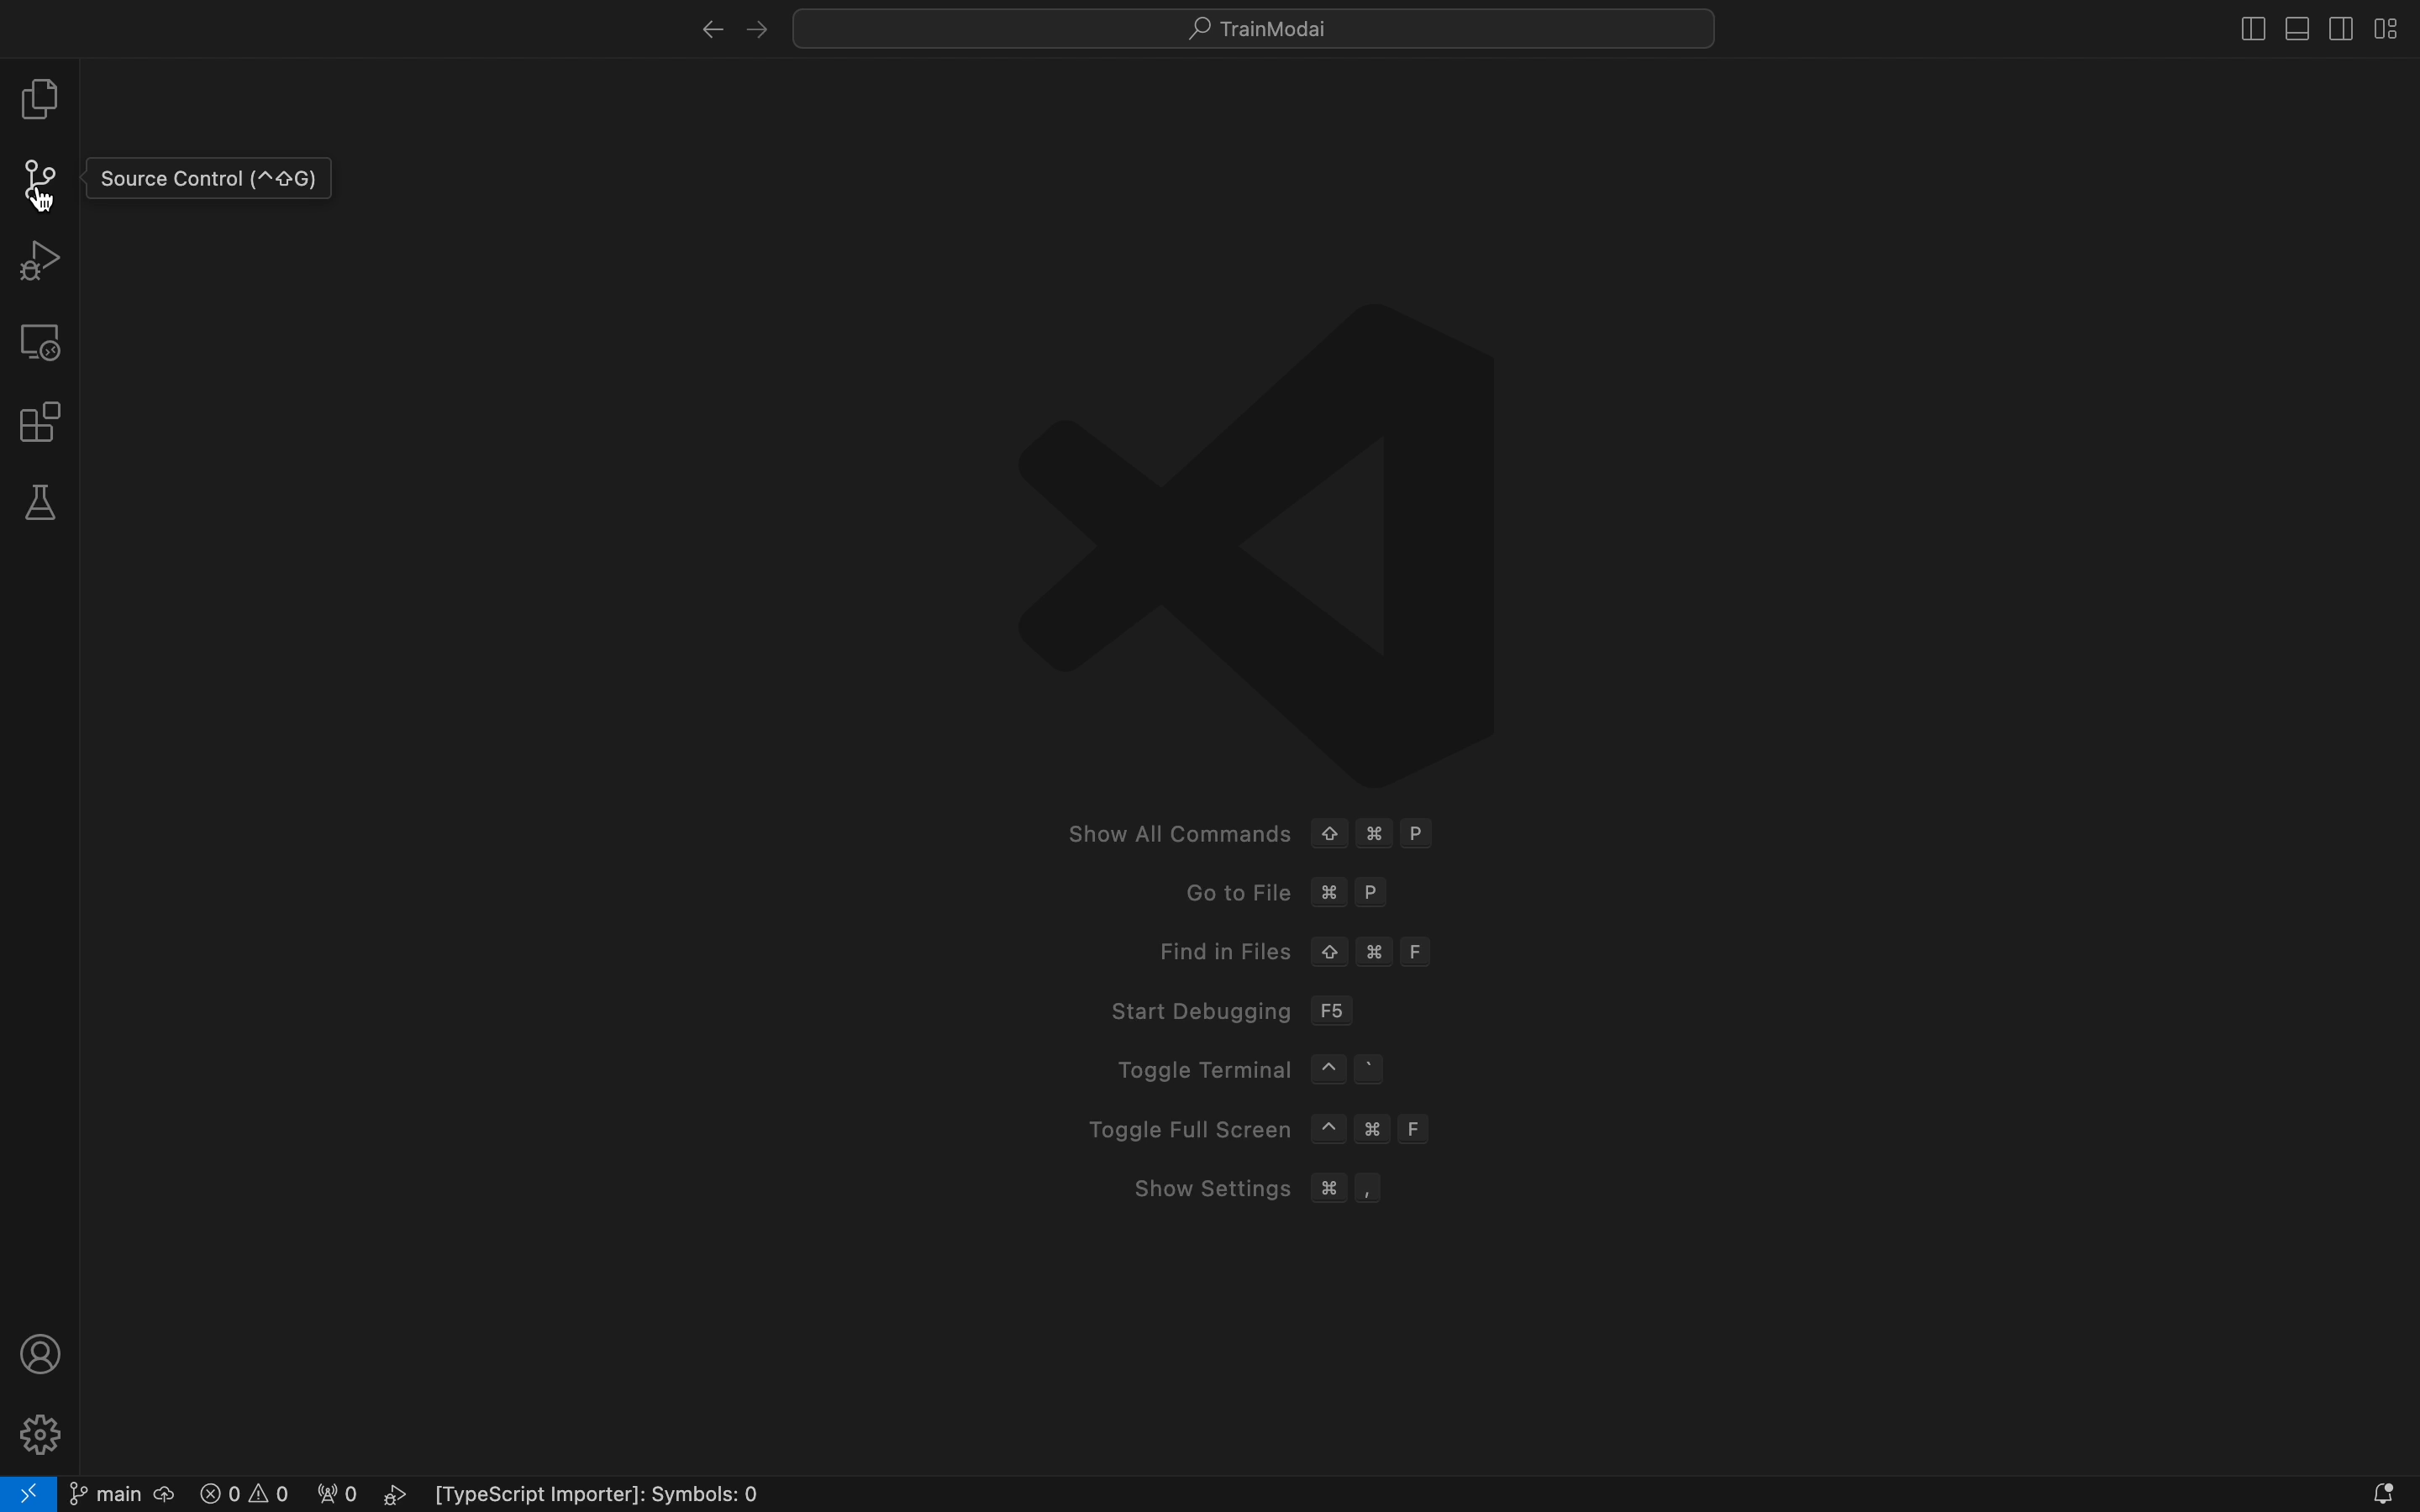 The width and height of the screenshot is (2420, 1512). I want to click on git panel, so click(40, 180).